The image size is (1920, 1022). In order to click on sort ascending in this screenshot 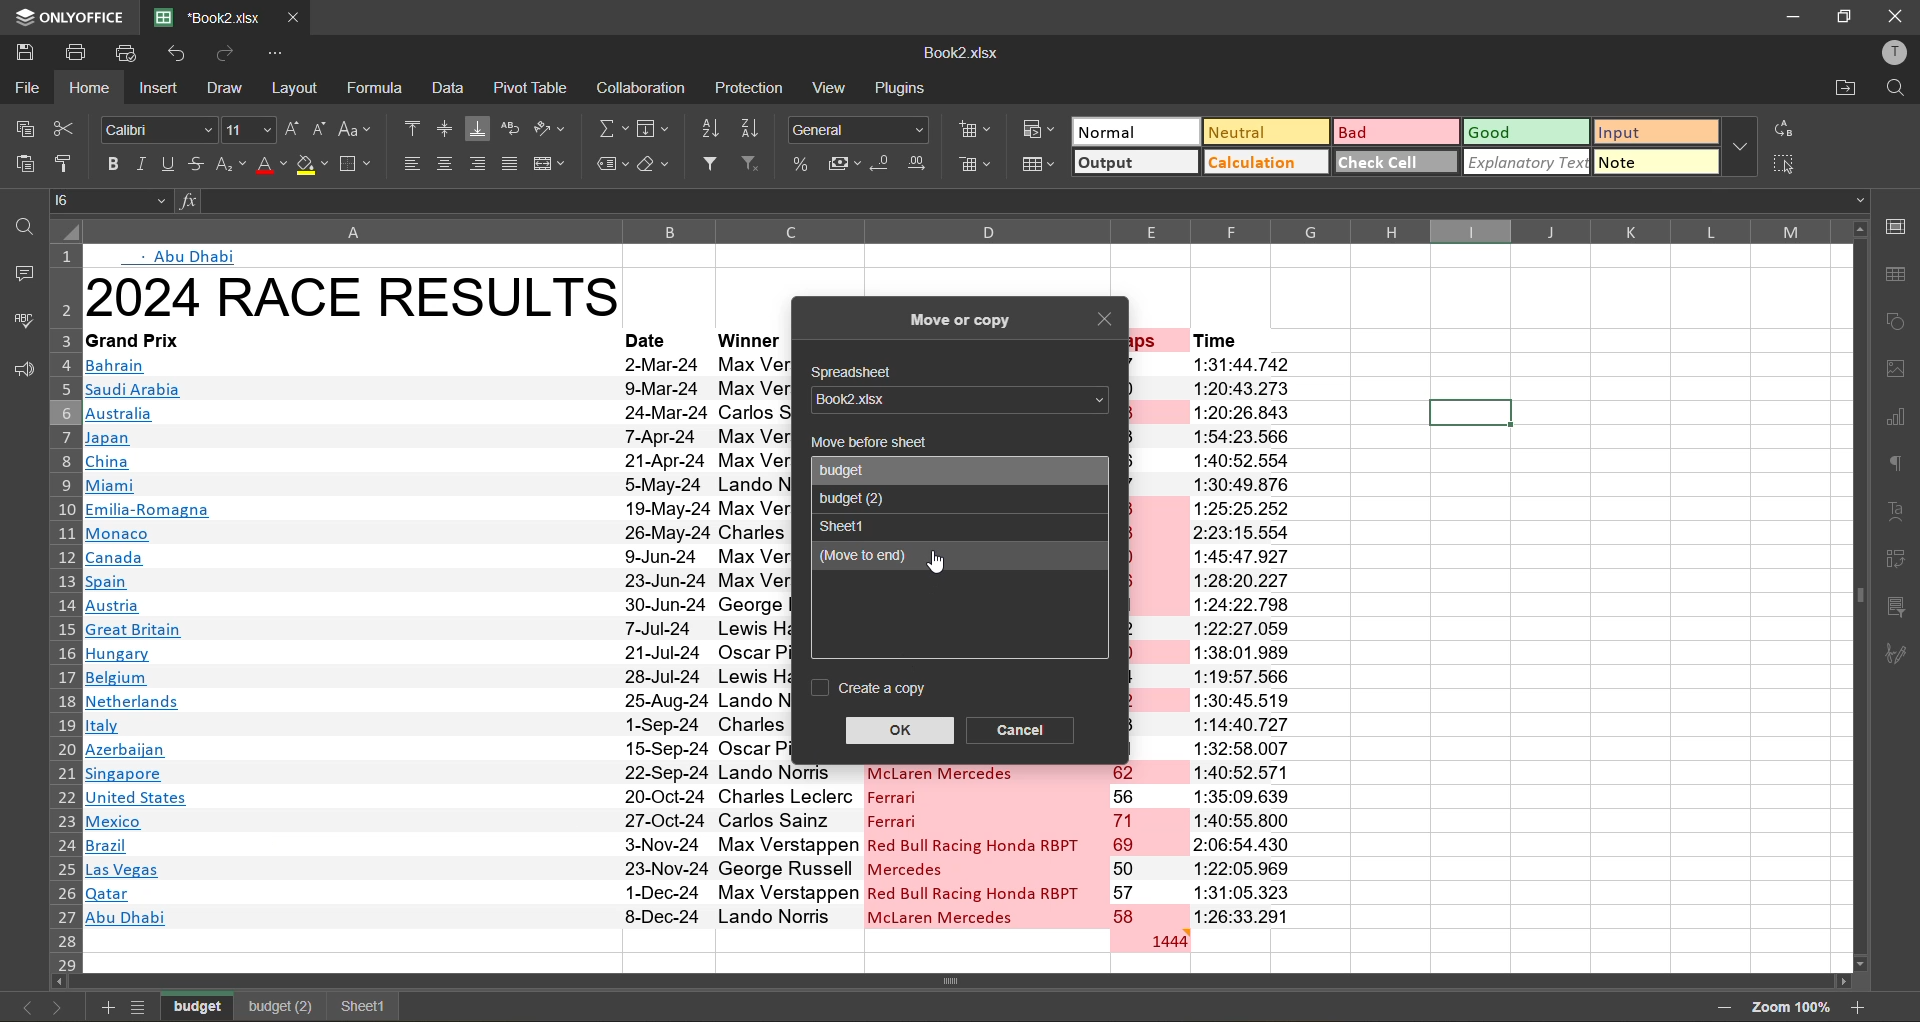, I will do `click(715, 128)`.